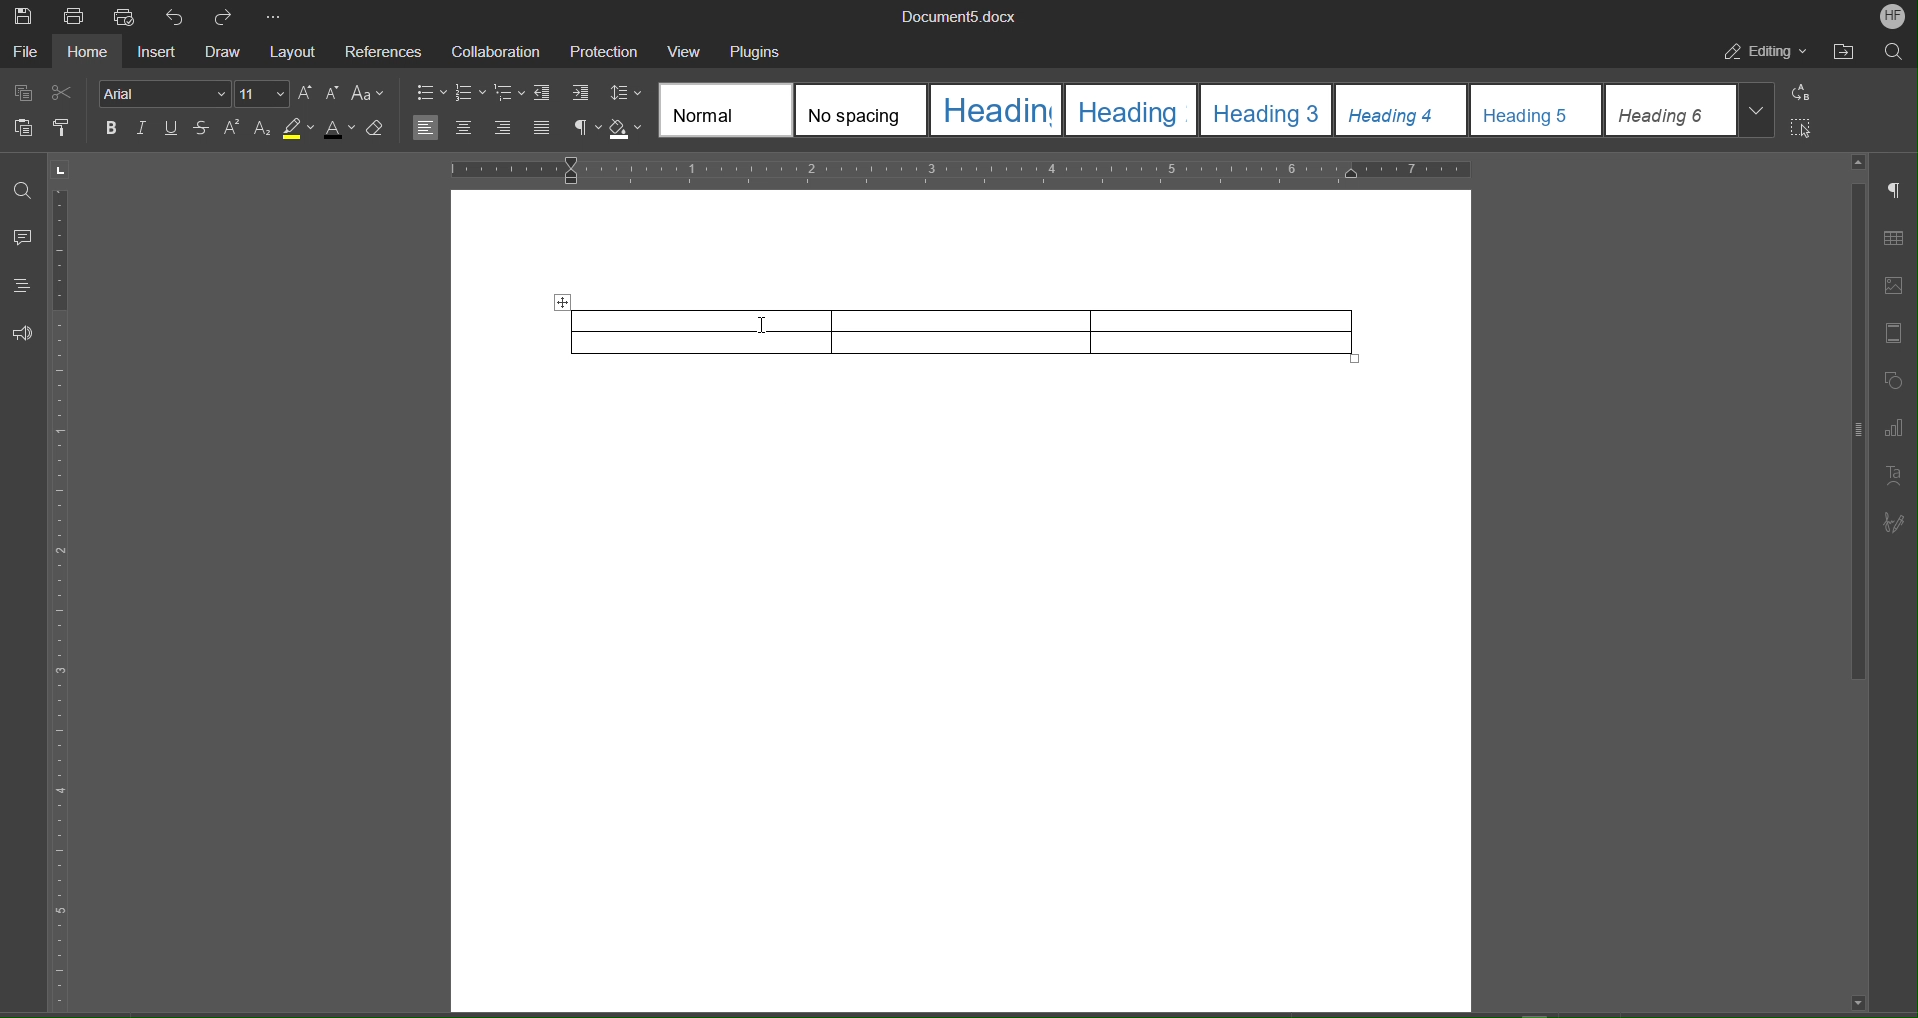 The width and height of the screenshot is (1918, 1018). I want to click on Image Settings, so click(1896, 280).